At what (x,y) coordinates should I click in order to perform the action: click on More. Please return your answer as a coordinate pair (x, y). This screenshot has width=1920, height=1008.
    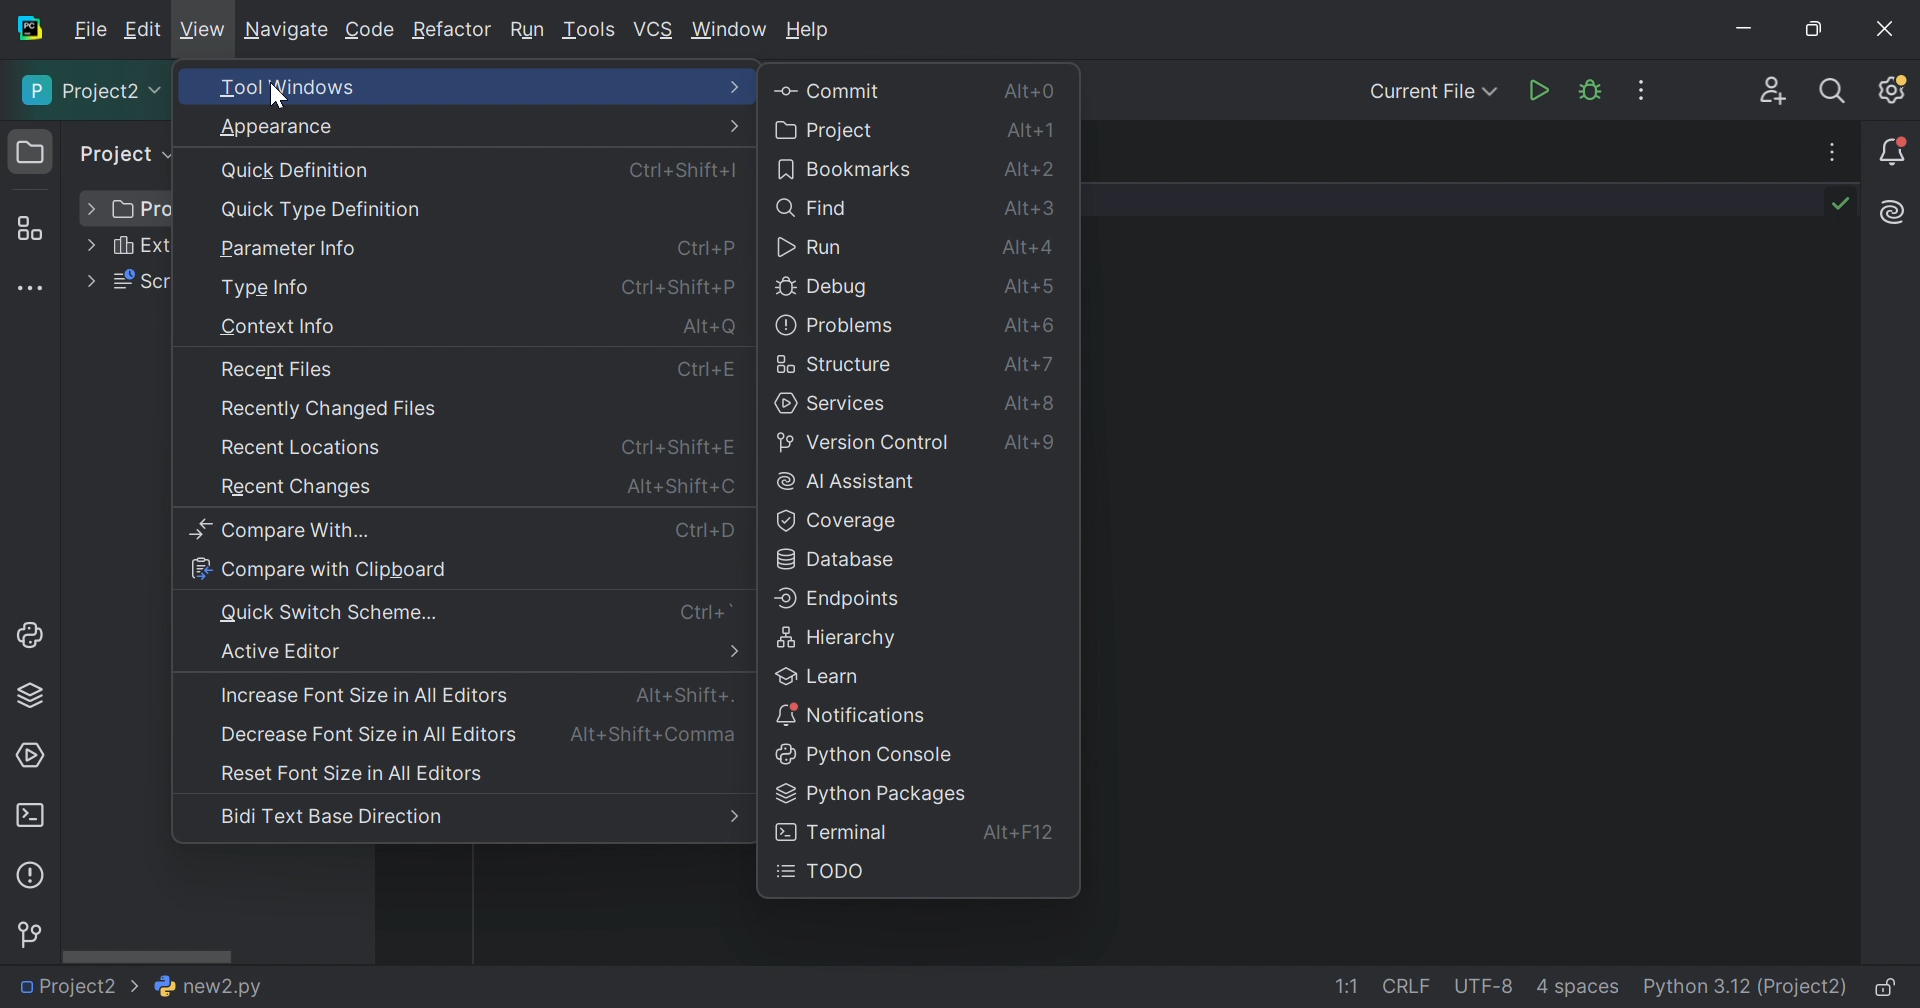
    Looking at the image, I should click on (733, 125).